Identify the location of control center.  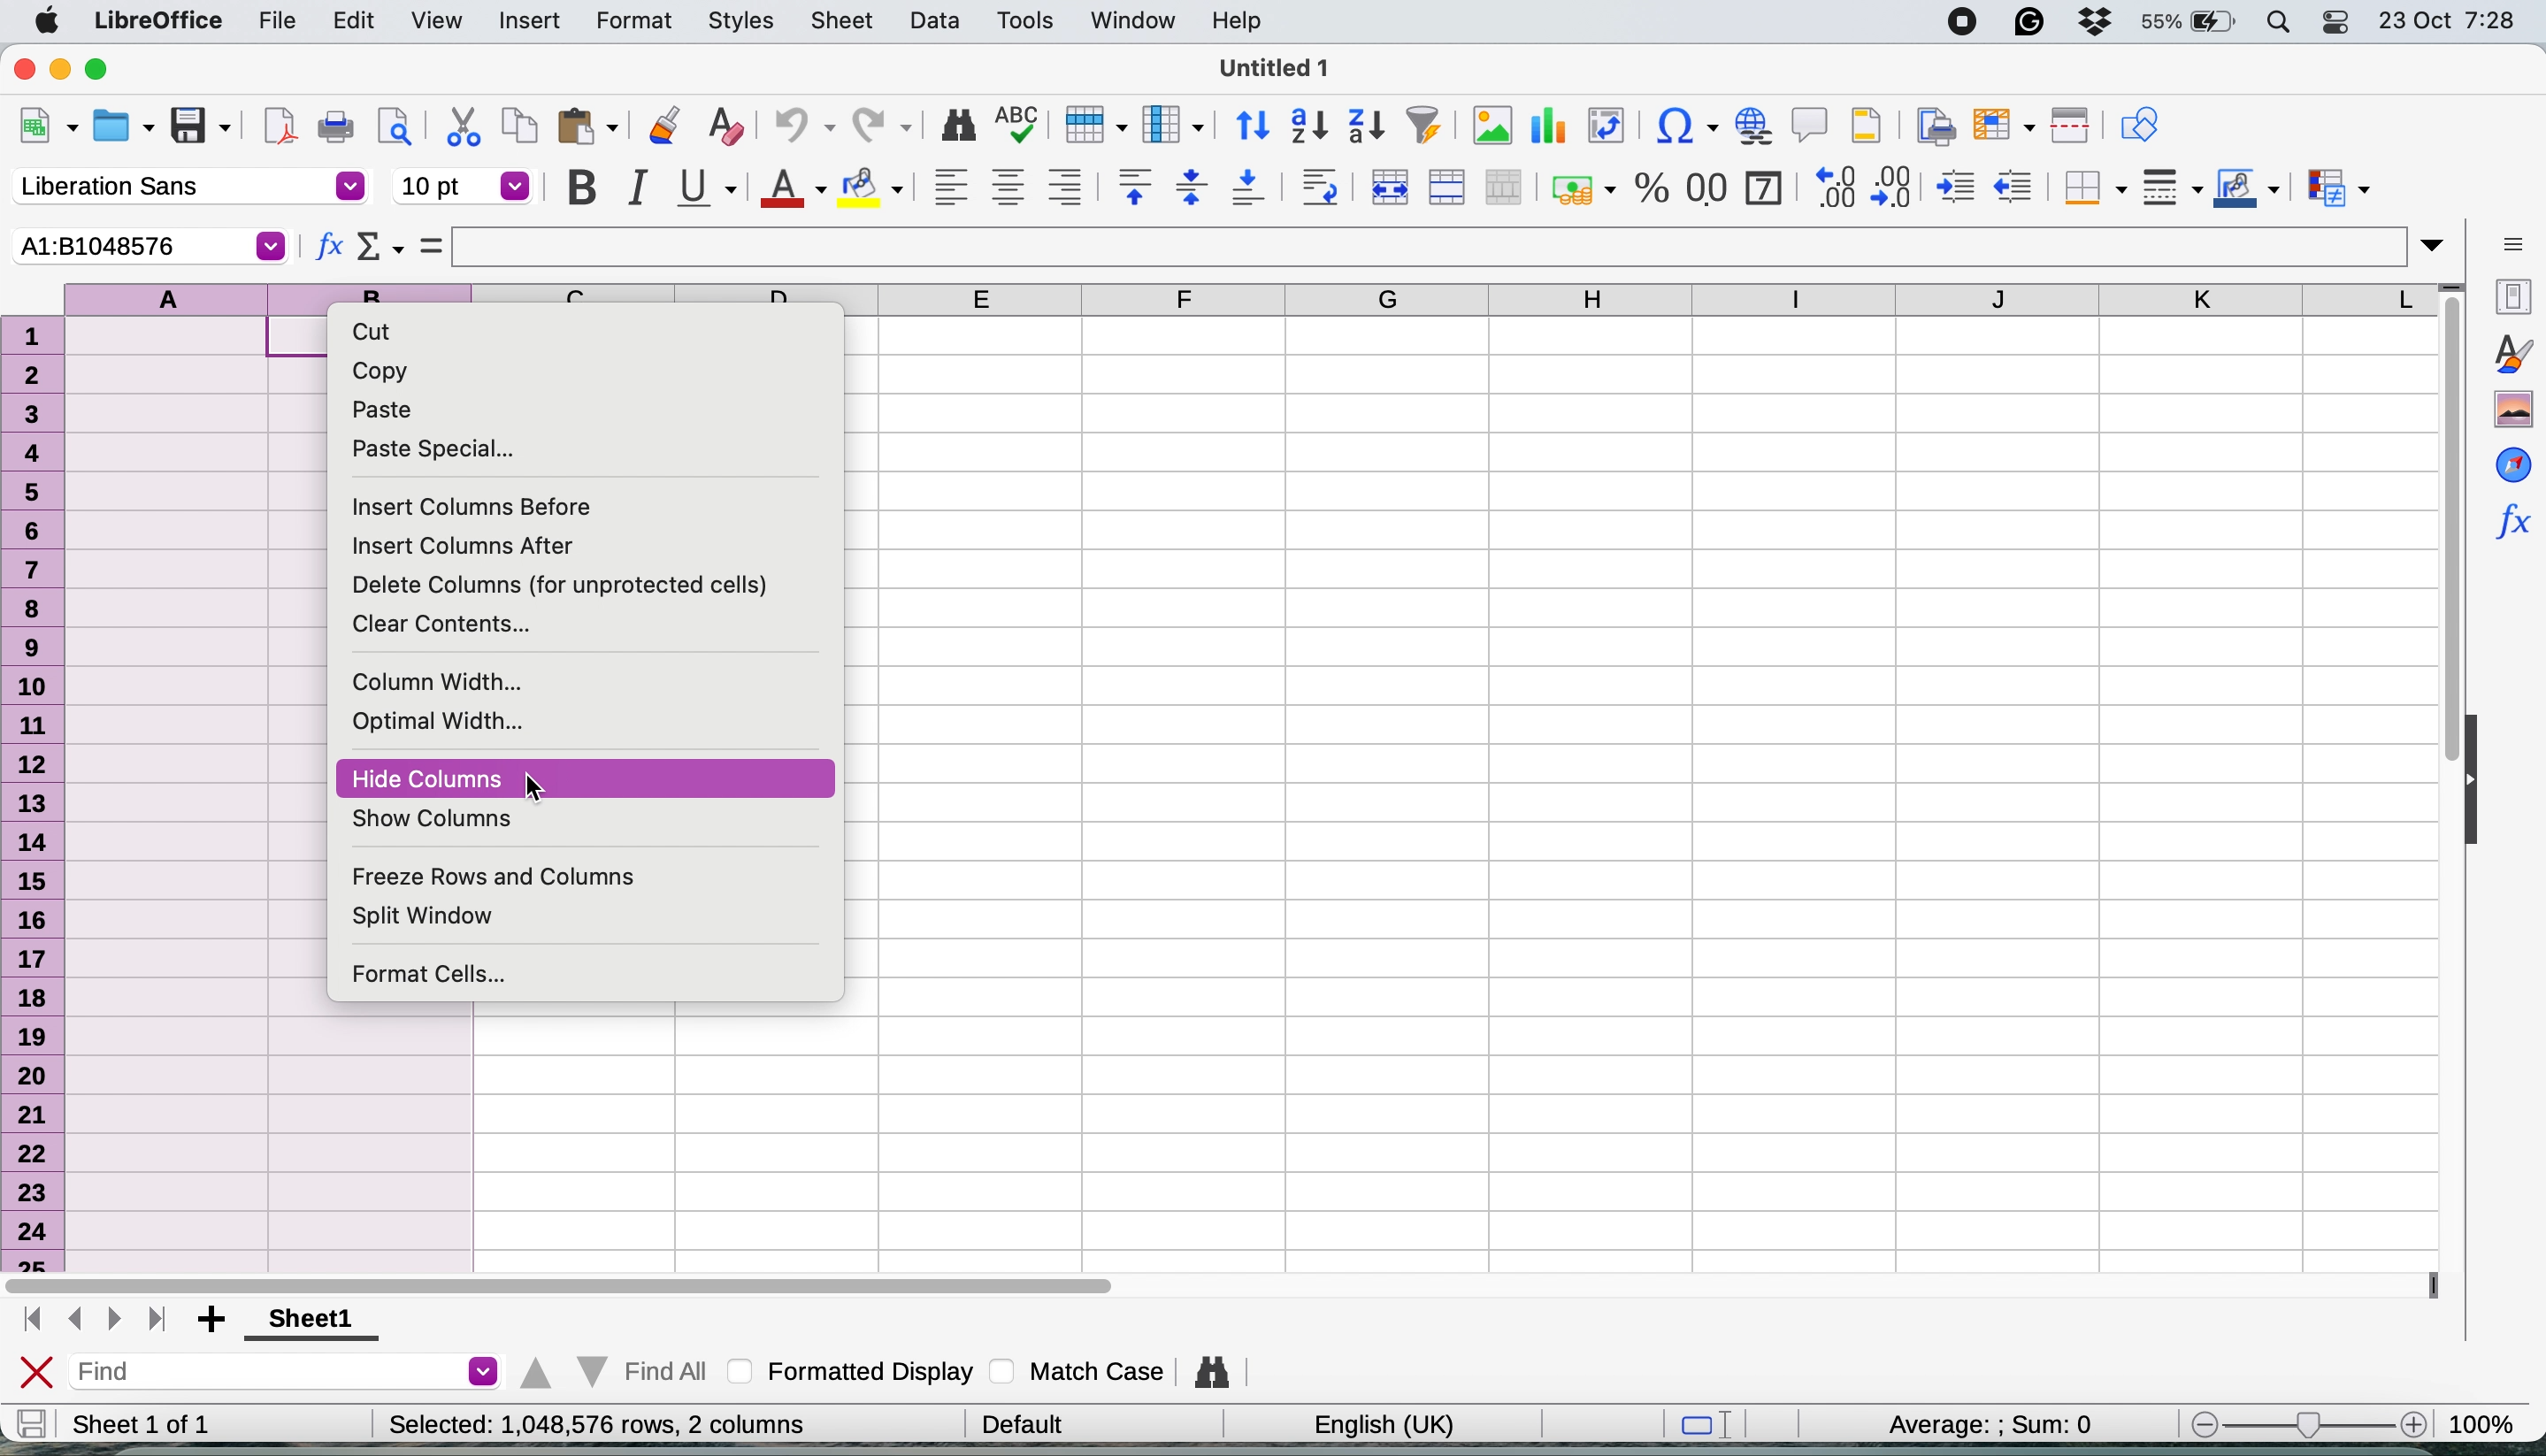
(2332, 21).